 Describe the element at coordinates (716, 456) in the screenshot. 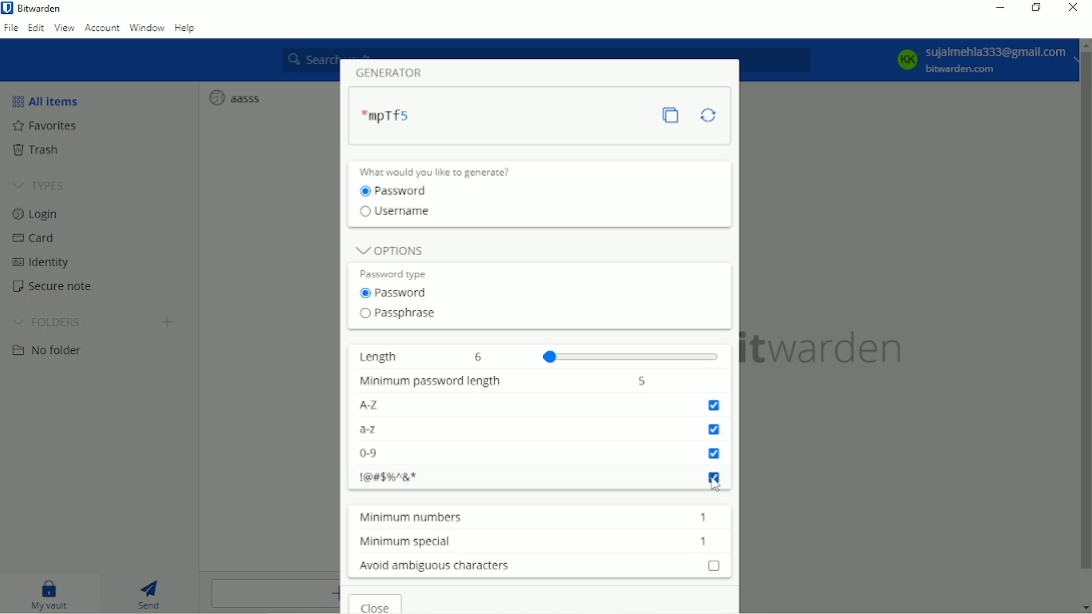

I see `numbers checkbox` at that location.